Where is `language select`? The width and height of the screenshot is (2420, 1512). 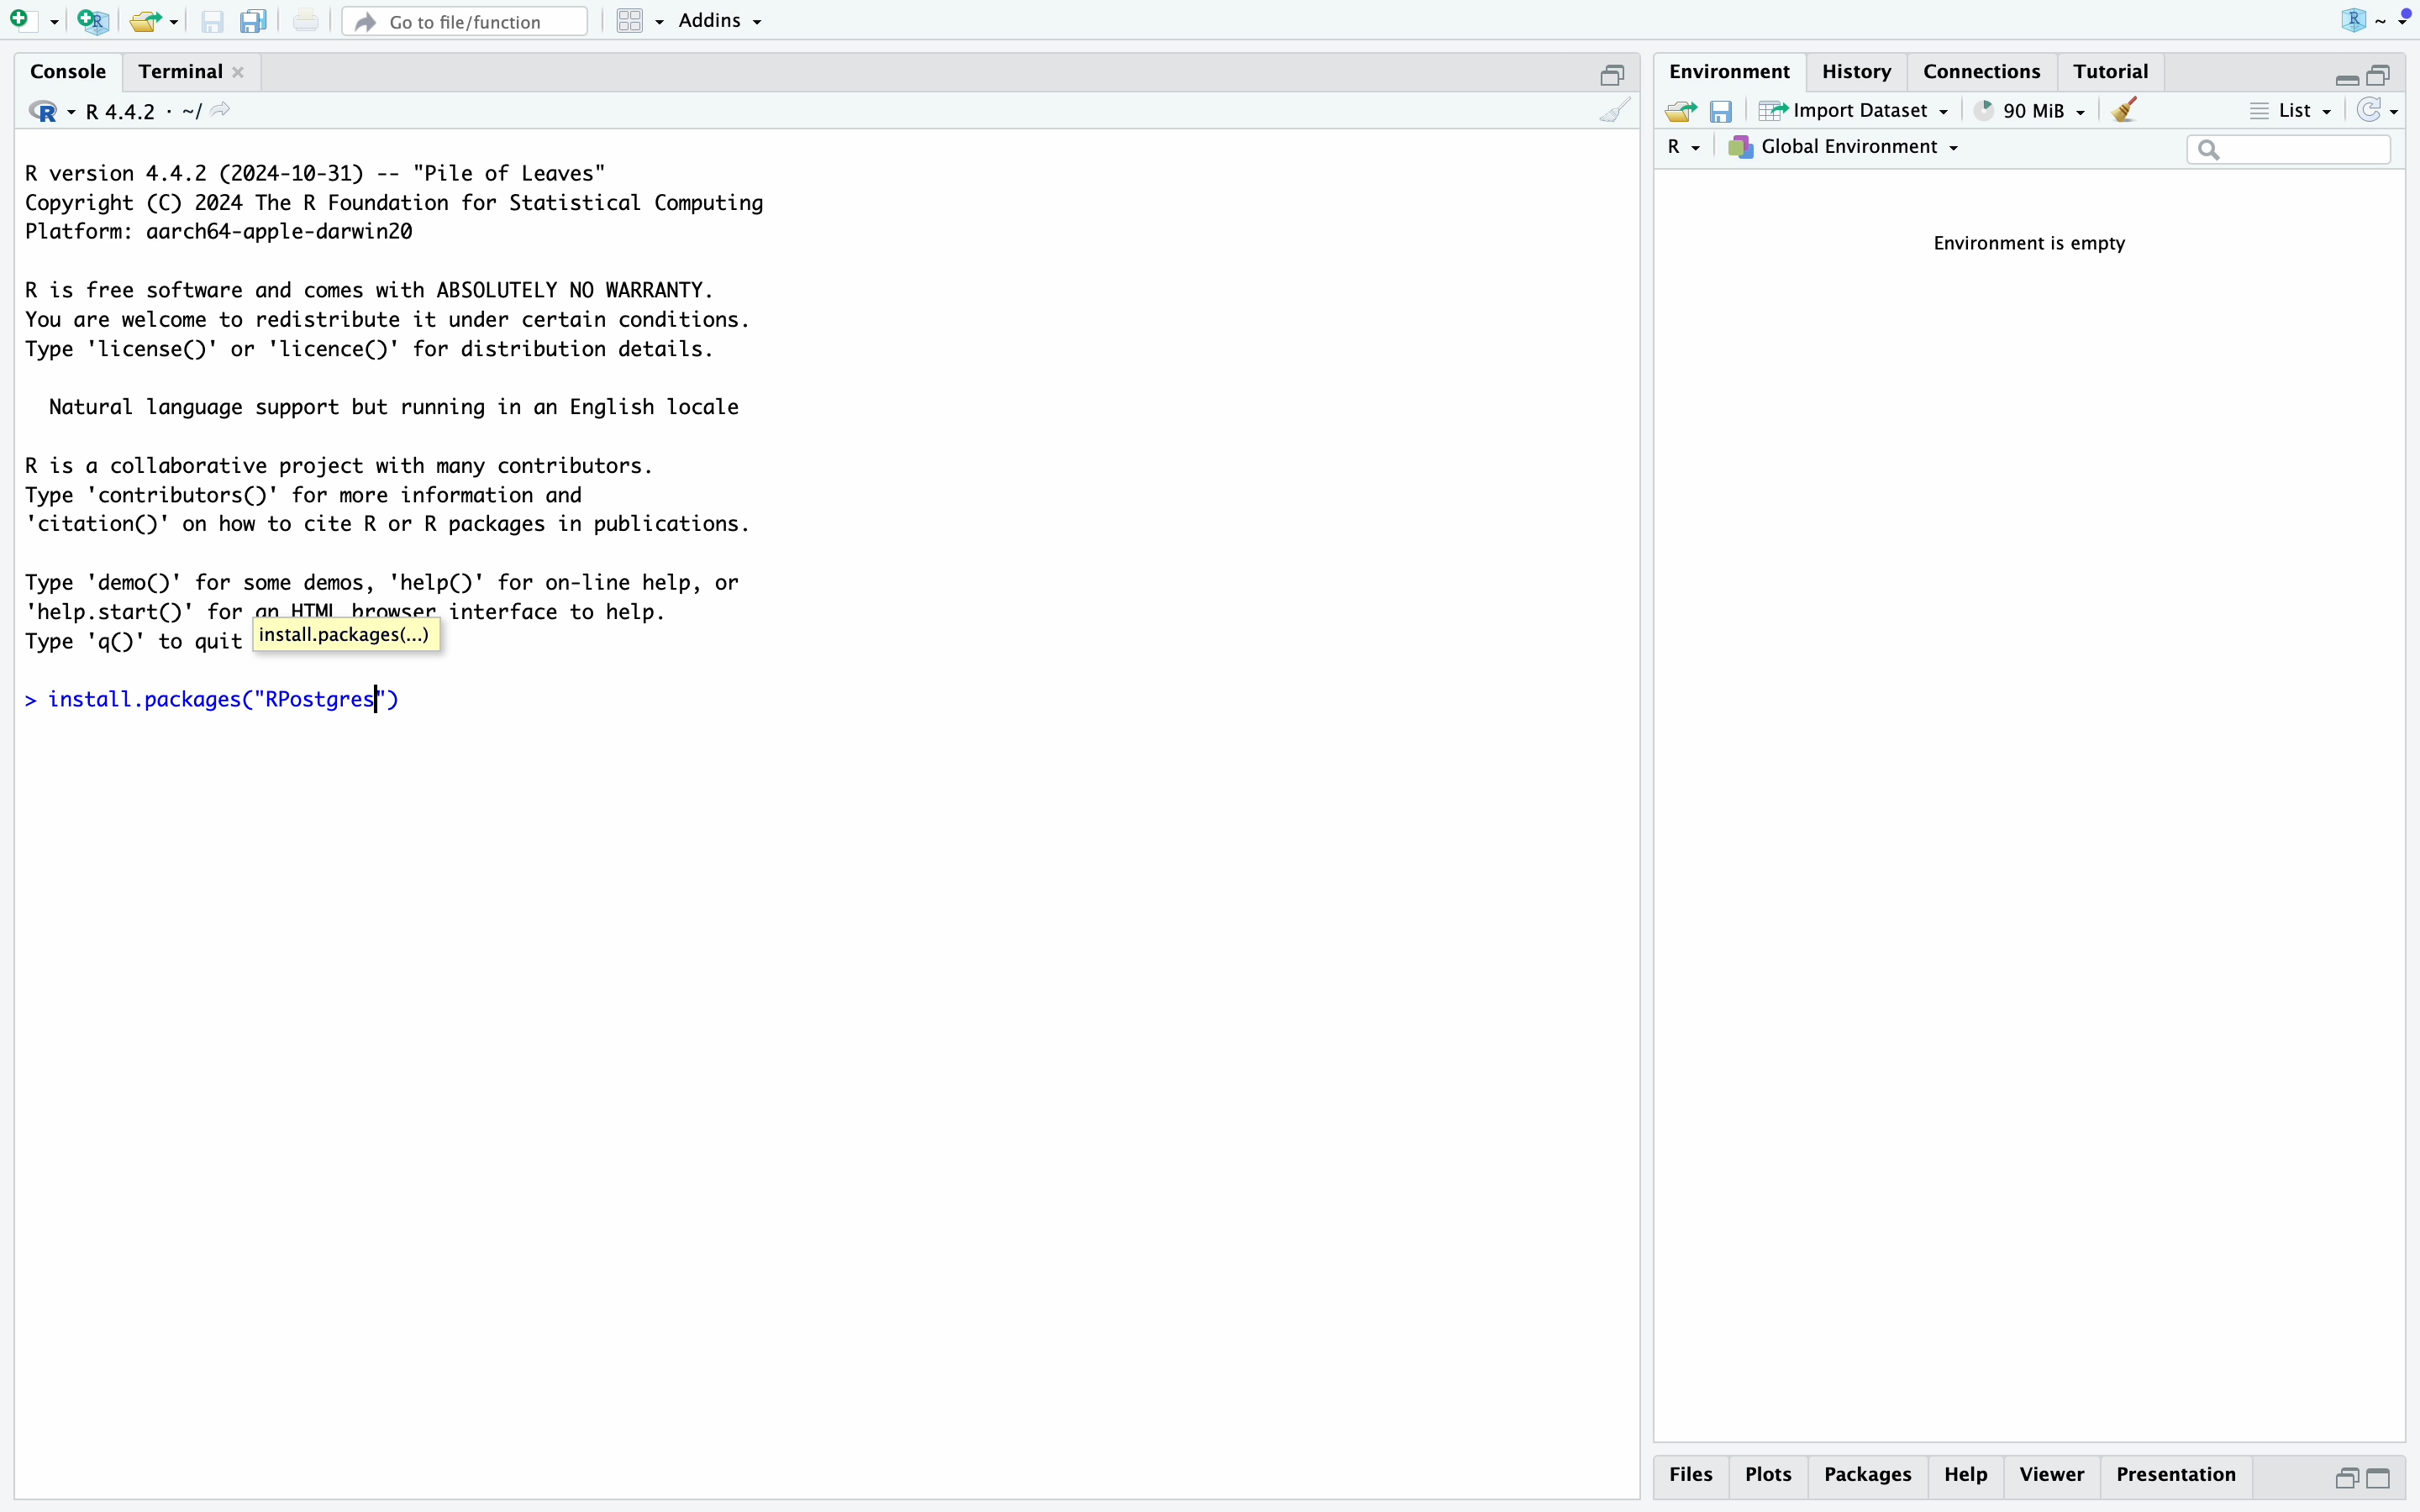
language select is located at coordinates (1685, 150).